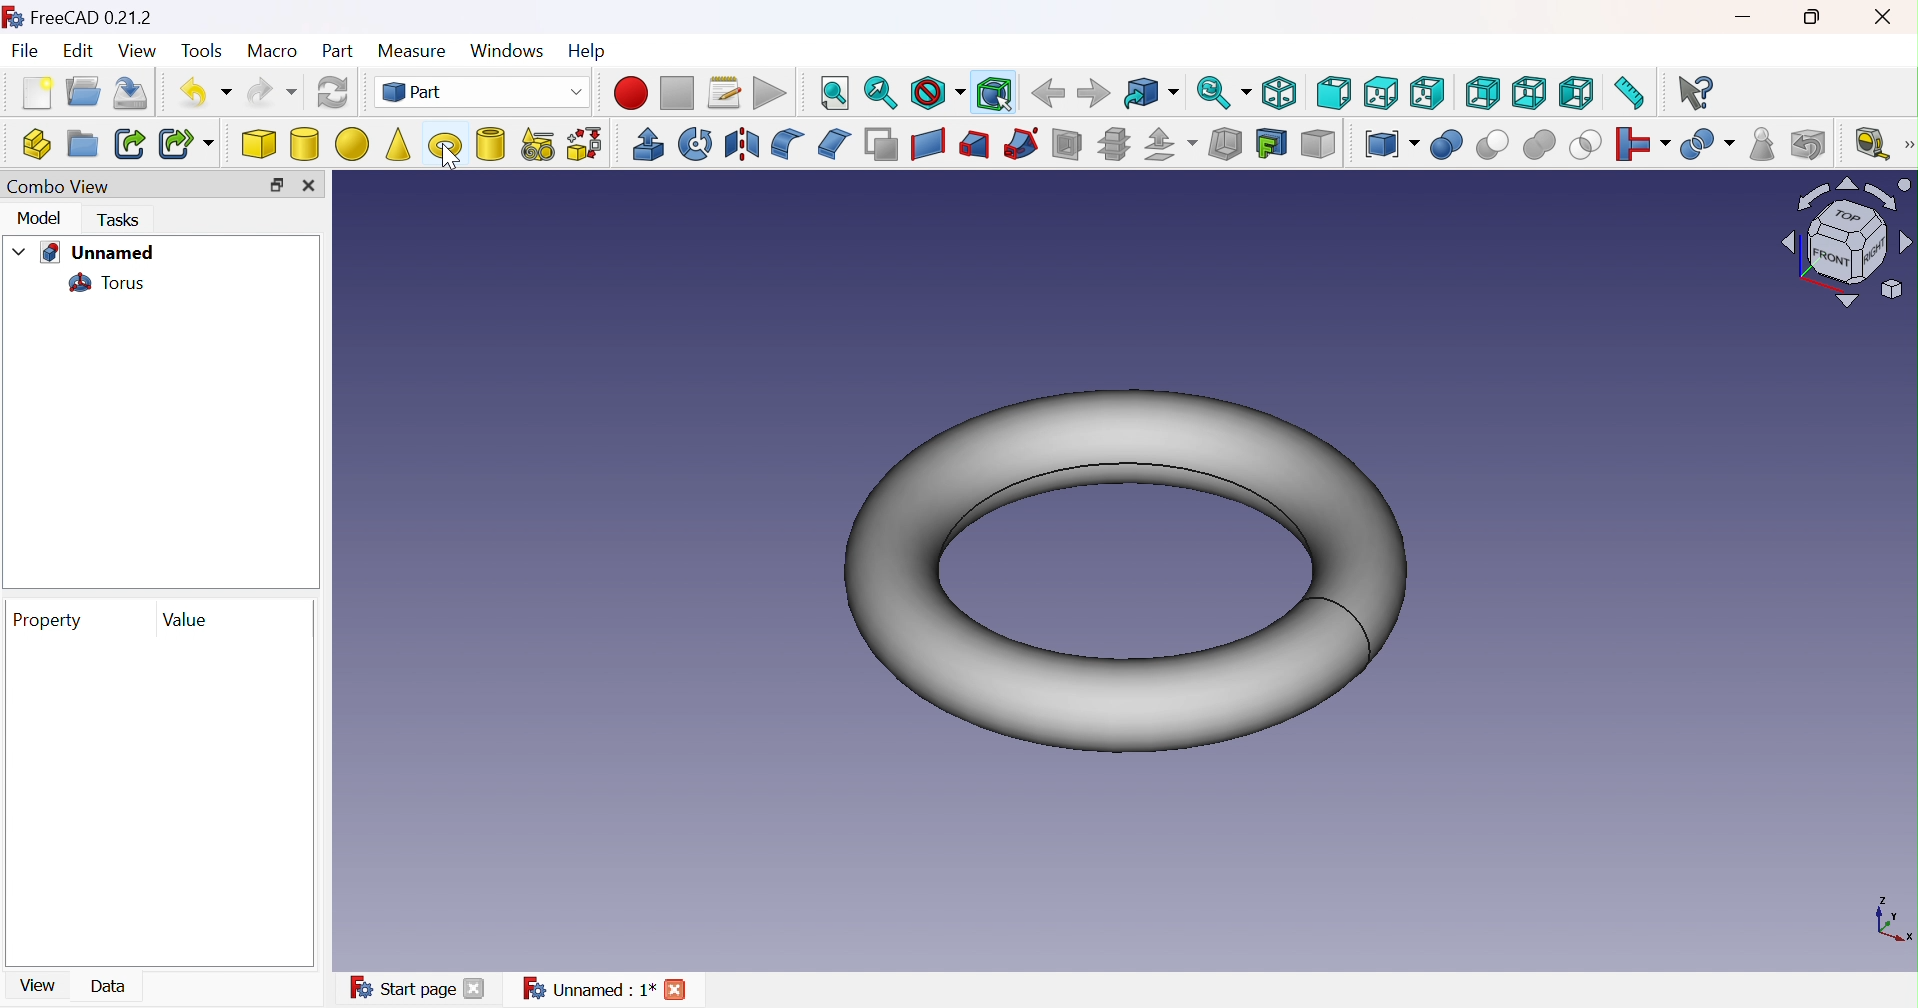 The height and width of the screenshot is (1008, 1918). What do you see at coordinates (1115, 145) in the screenshot?
I see `Sub-sections` at bounding box center [1115, 145].